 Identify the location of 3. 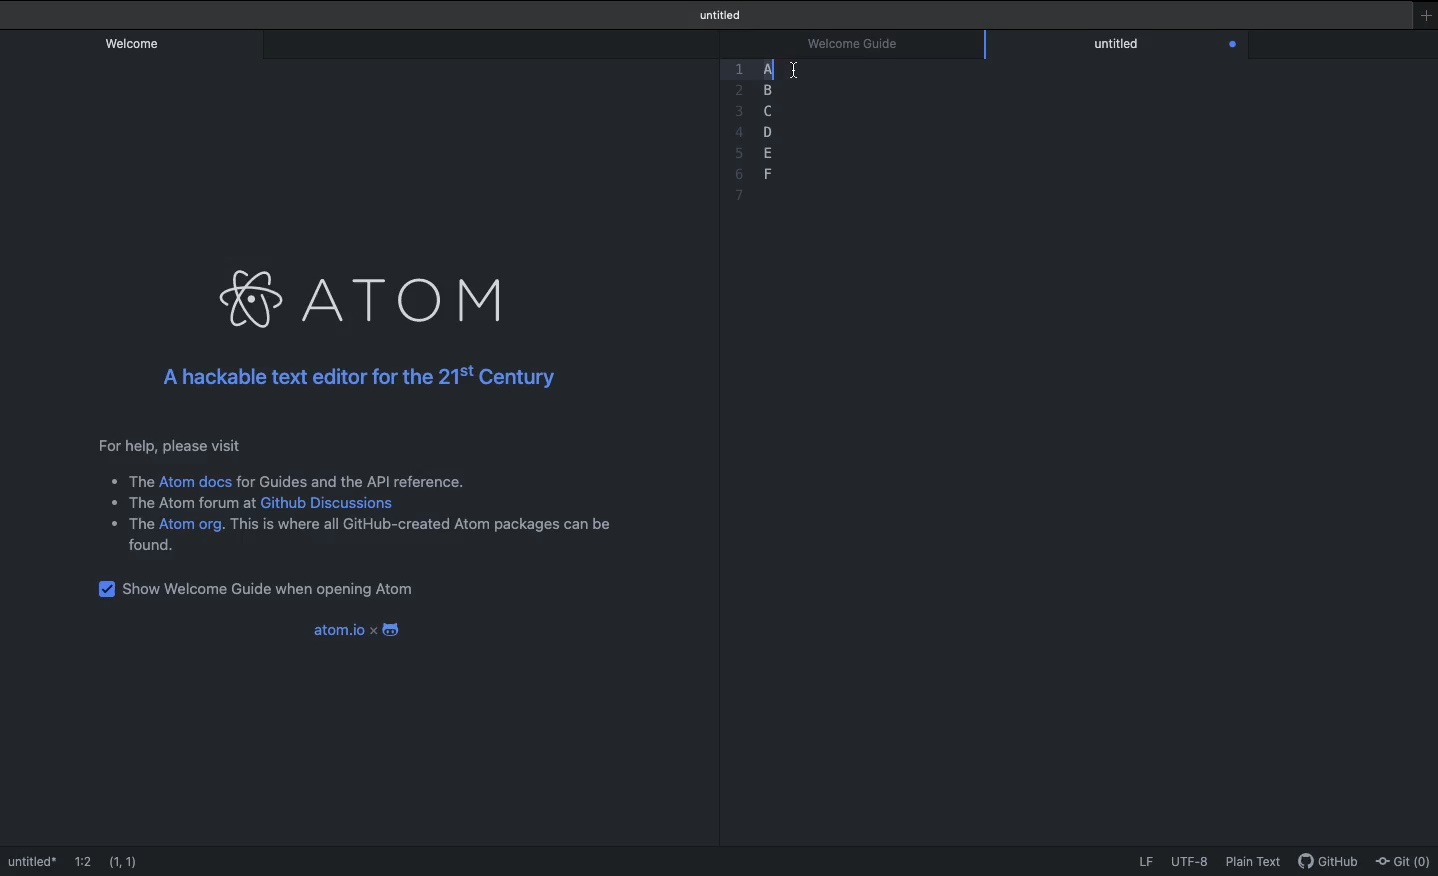
(737, 111).